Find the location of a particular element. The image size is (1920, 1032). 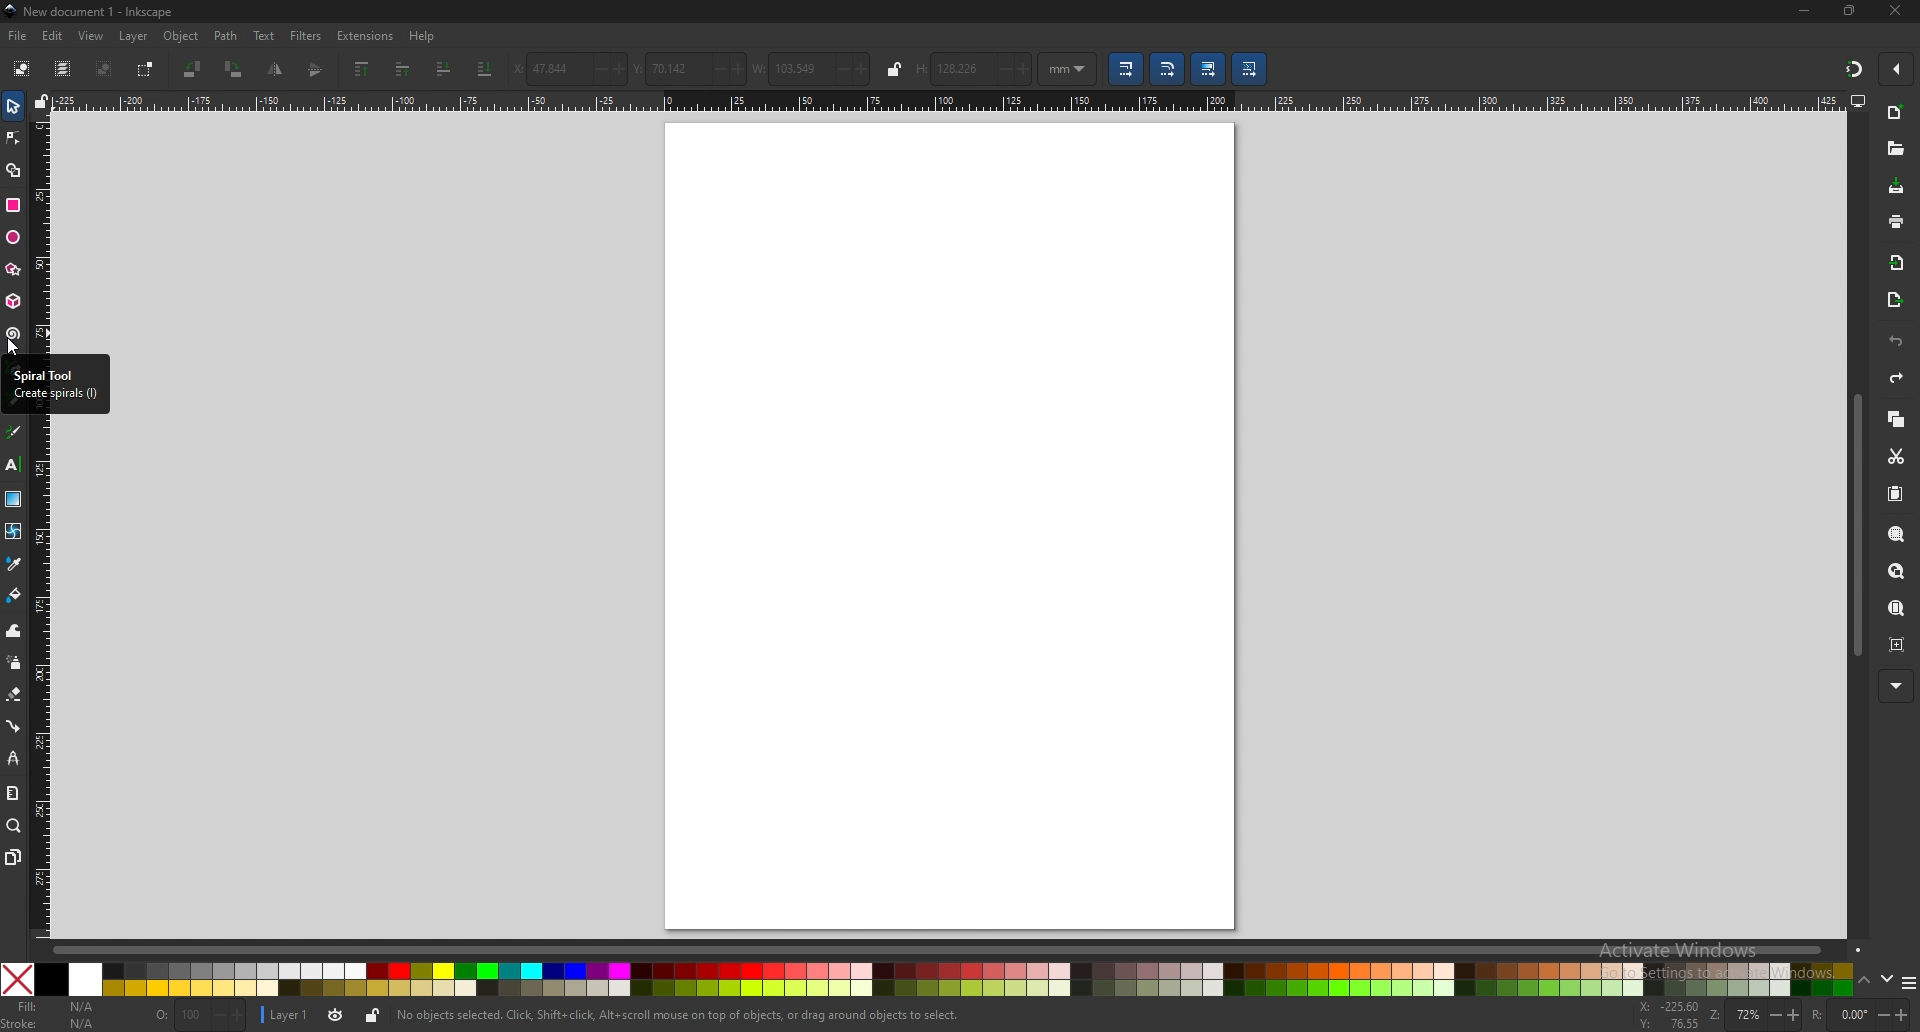

flip horizontal is located at coordinates (276, 71).